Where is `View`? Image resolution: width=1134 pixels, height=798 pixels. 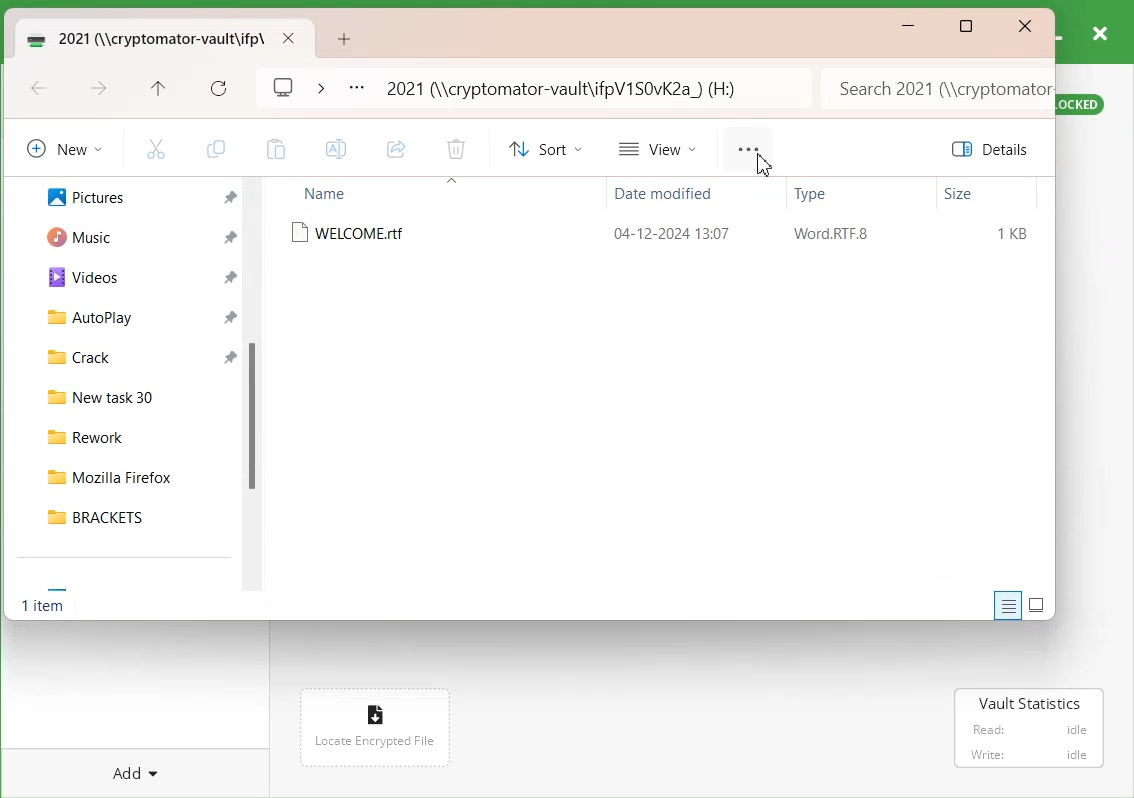 View is located at coordinates (659, 148).